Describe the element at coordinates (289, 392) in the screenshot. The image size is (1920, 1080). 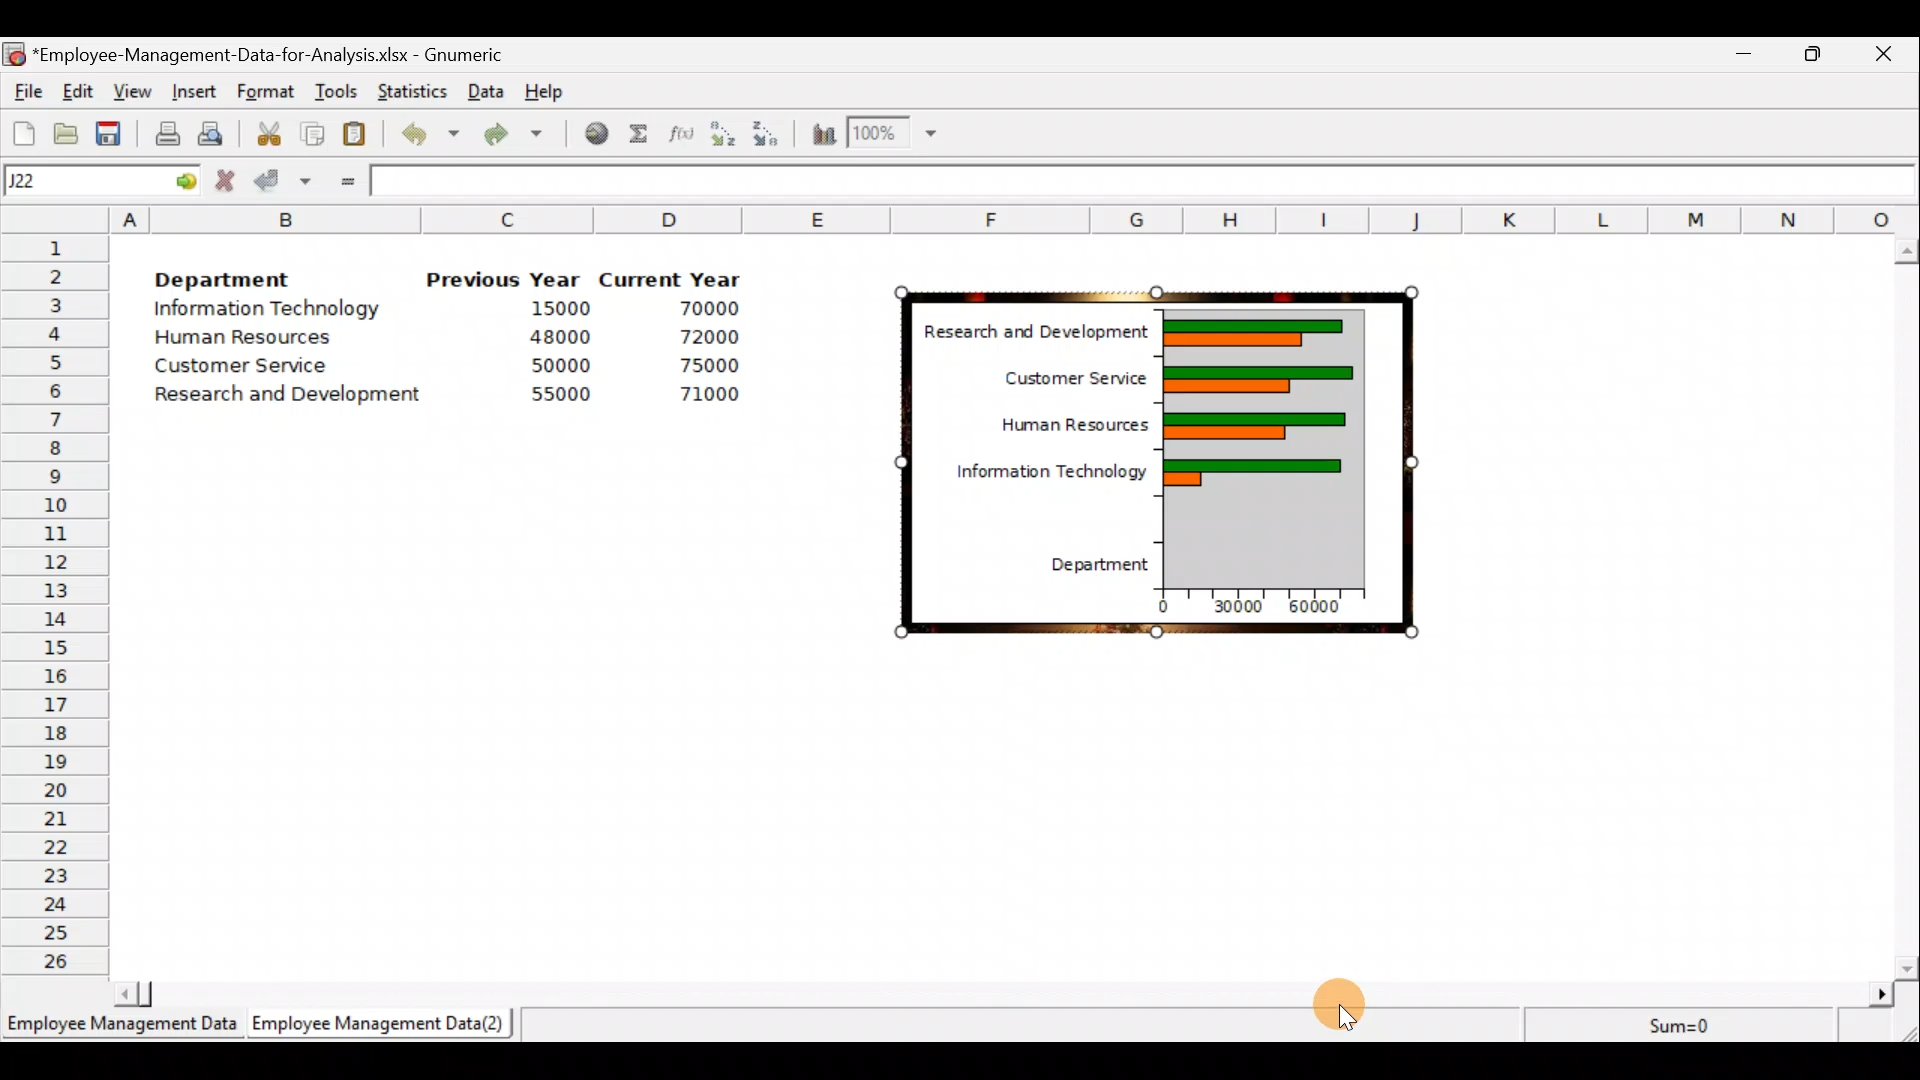
I see `Research and development` at that location.